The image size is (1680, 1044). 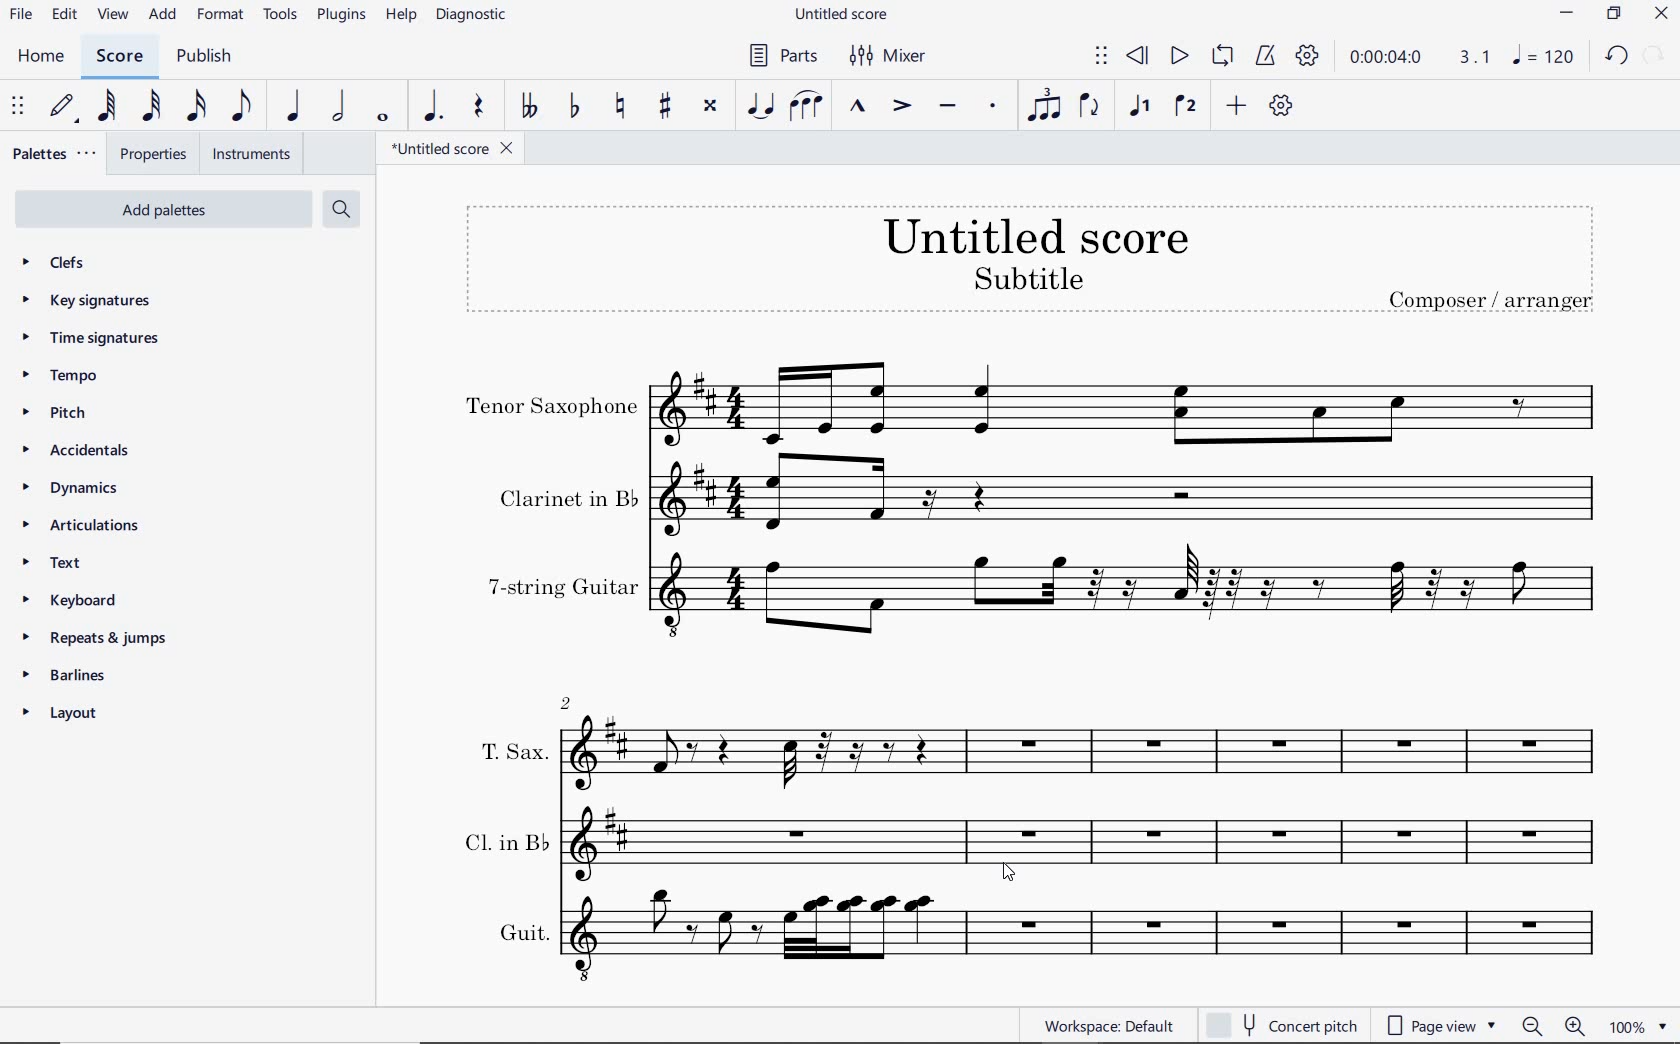 I want to click on 16TH NOTE, so click(x=198, y=107).